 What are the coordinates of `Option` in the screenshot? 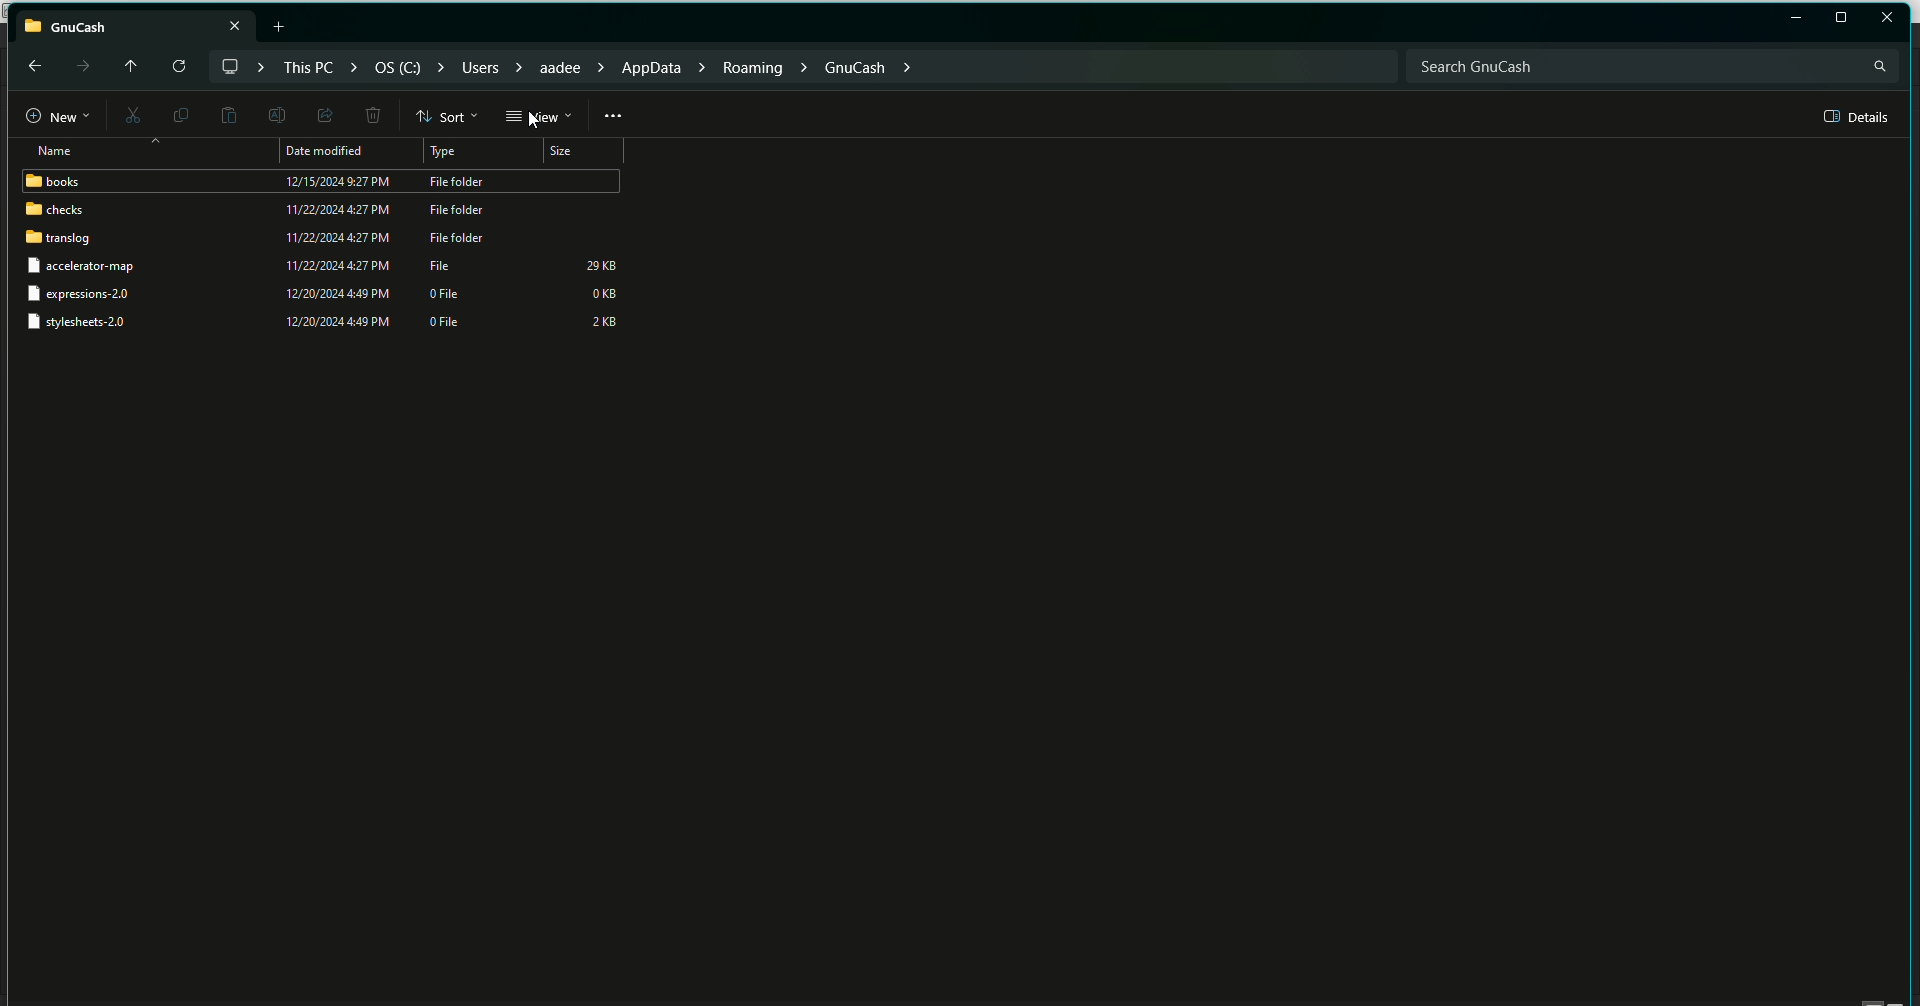 It's located at (614, 116).